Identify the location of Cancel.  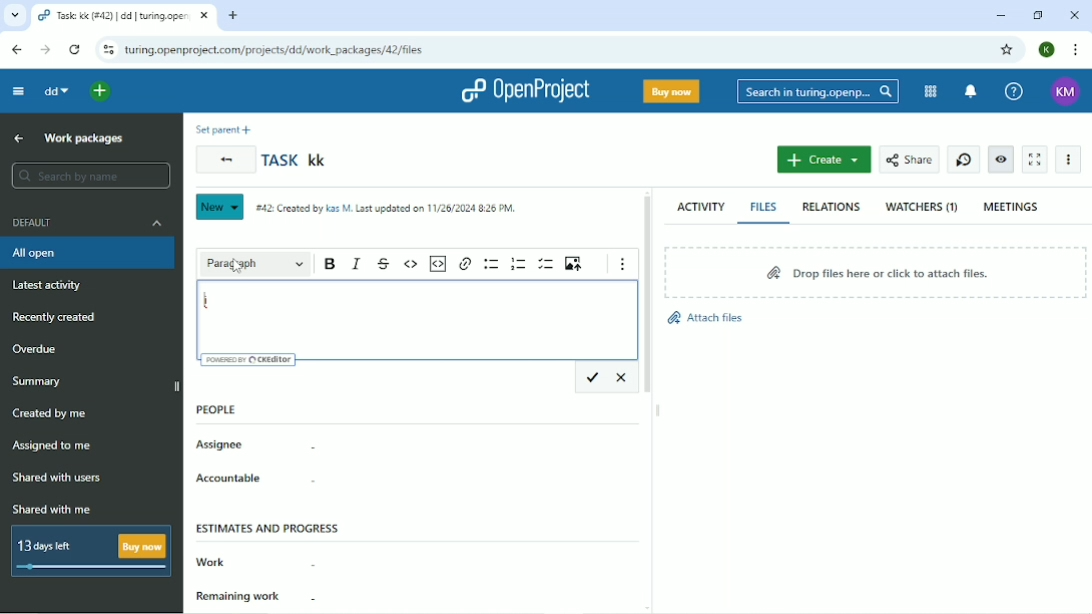
(623, 378).